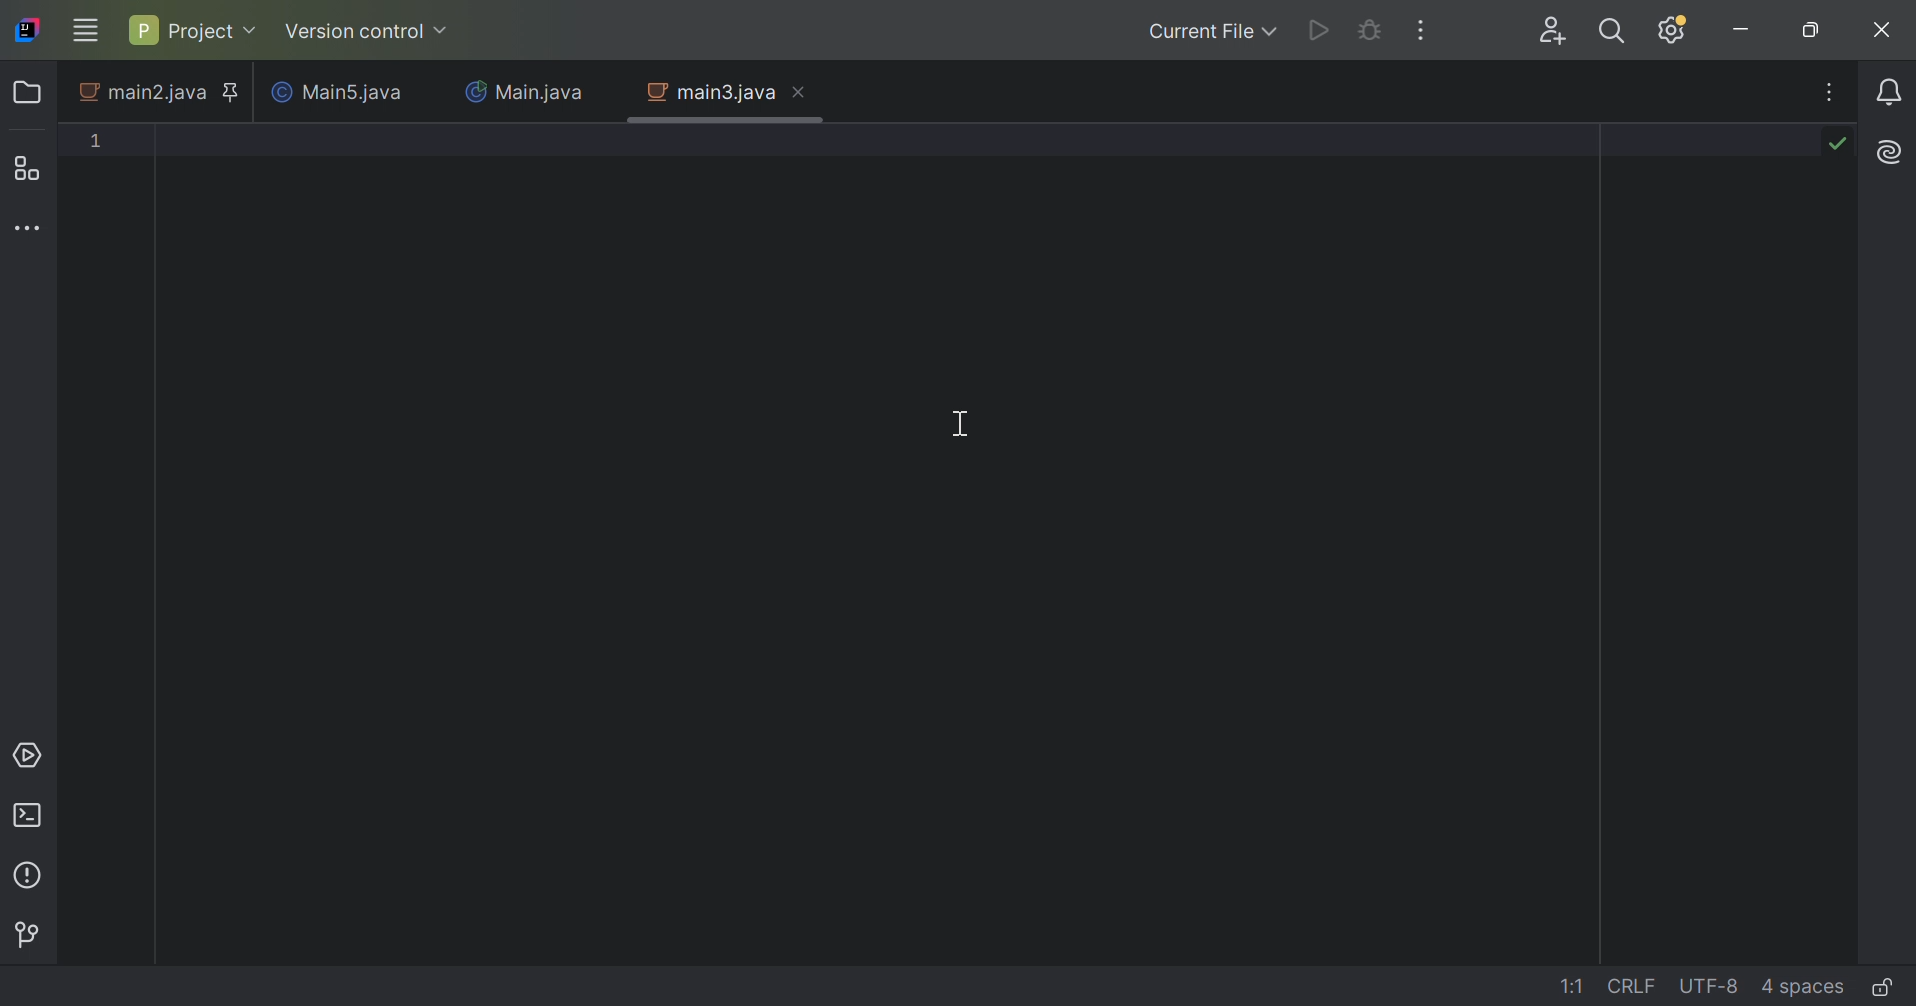 The height and width of the screenshot is (1006, 1916). What do you see at coordinates (1613, 31) in the screenshot?
I see `Search everywhere` at bounding box center [1613, 31].